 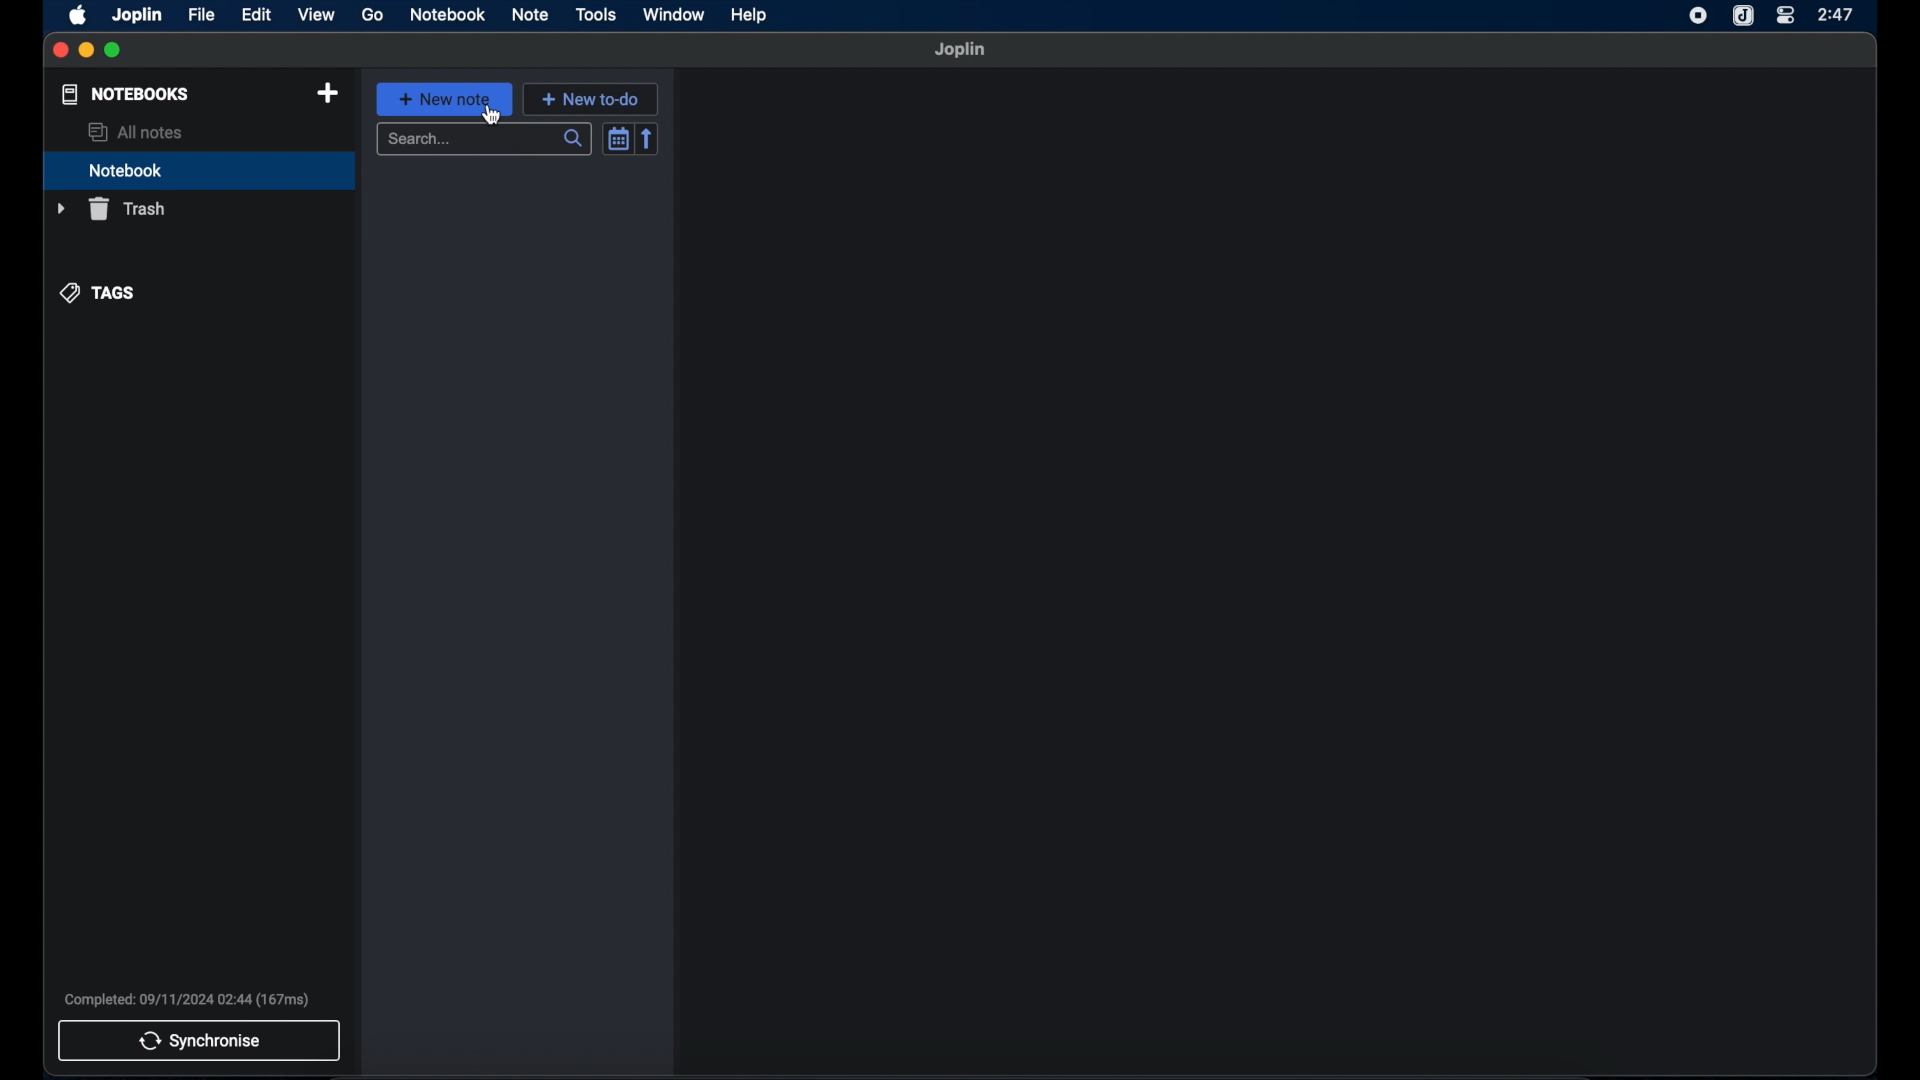 What do you see at coordinates (1743, 17) in the screenshot?
I see `joplin icon` at bounding box center [1743, 17].